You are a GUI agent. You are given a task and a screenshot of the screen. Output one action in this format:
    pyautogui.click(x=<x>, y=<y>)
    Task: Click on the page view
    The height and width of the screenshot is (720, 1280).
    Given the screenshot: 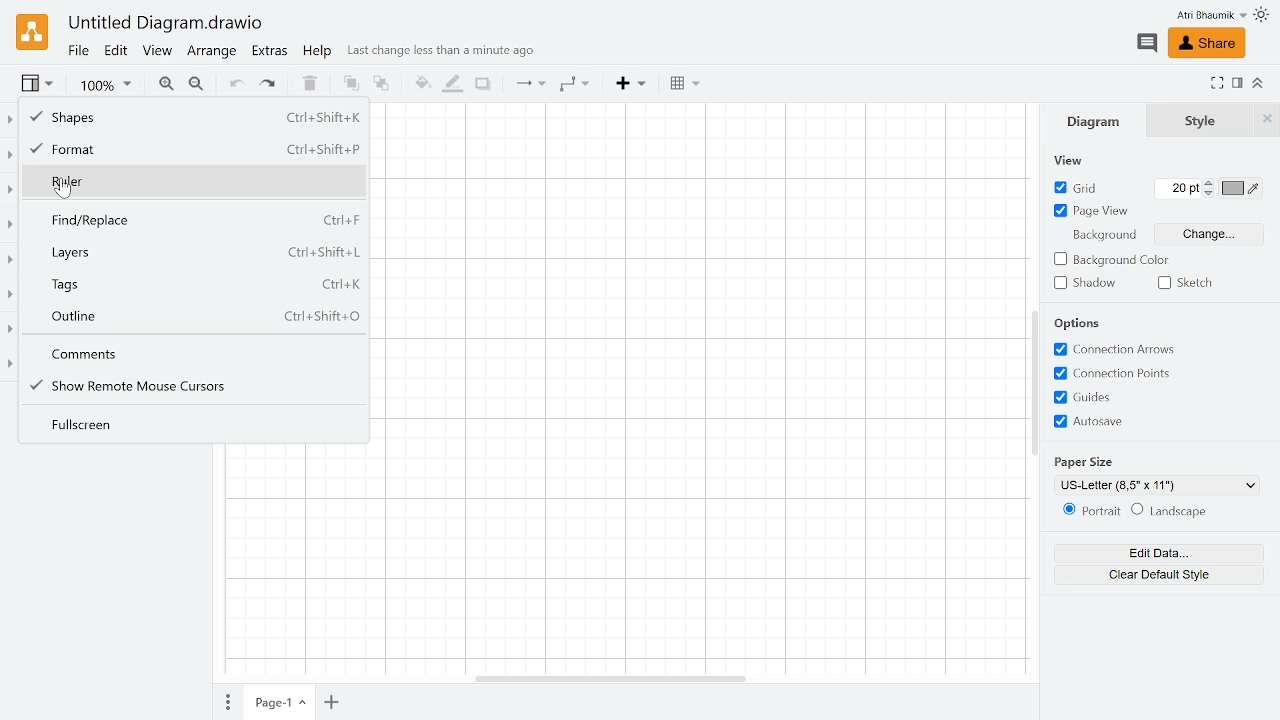 What is the action you would take?
    pyautogui.click(x=1091, y=212)
    